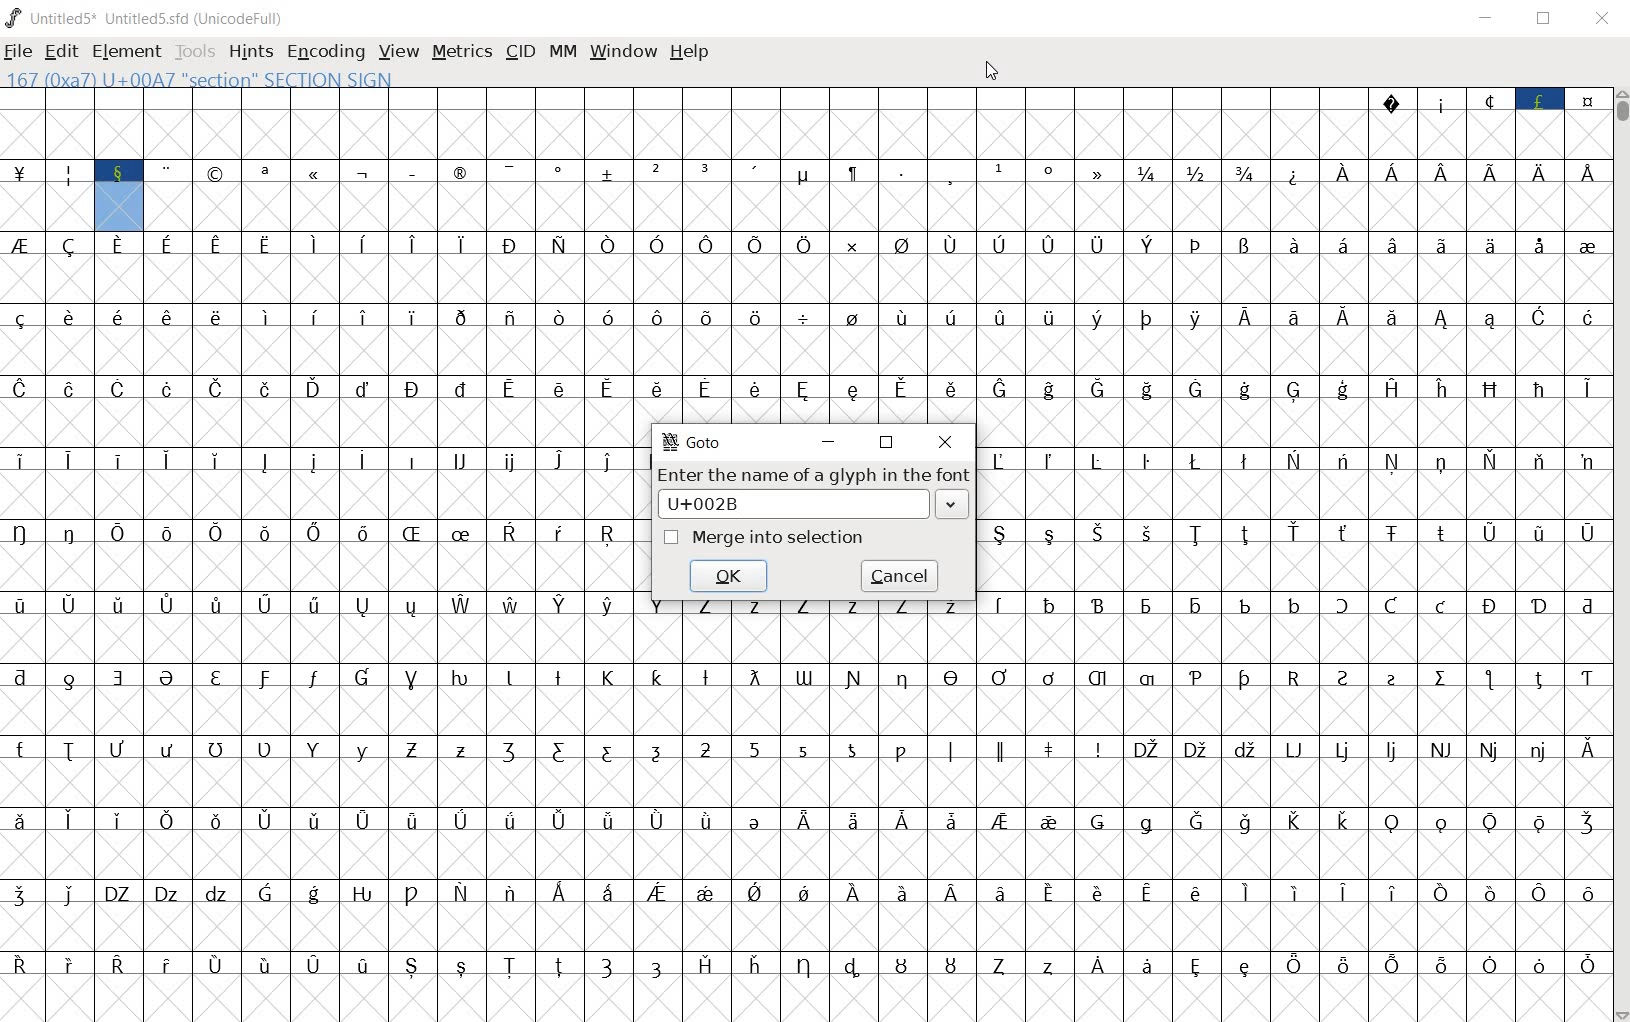 The height and width of the screenshot is (1022, 1630). What do you see at coordinates (1293, 196) in the screenshot?
I see `special characters` at bounding box center [1293, 196].